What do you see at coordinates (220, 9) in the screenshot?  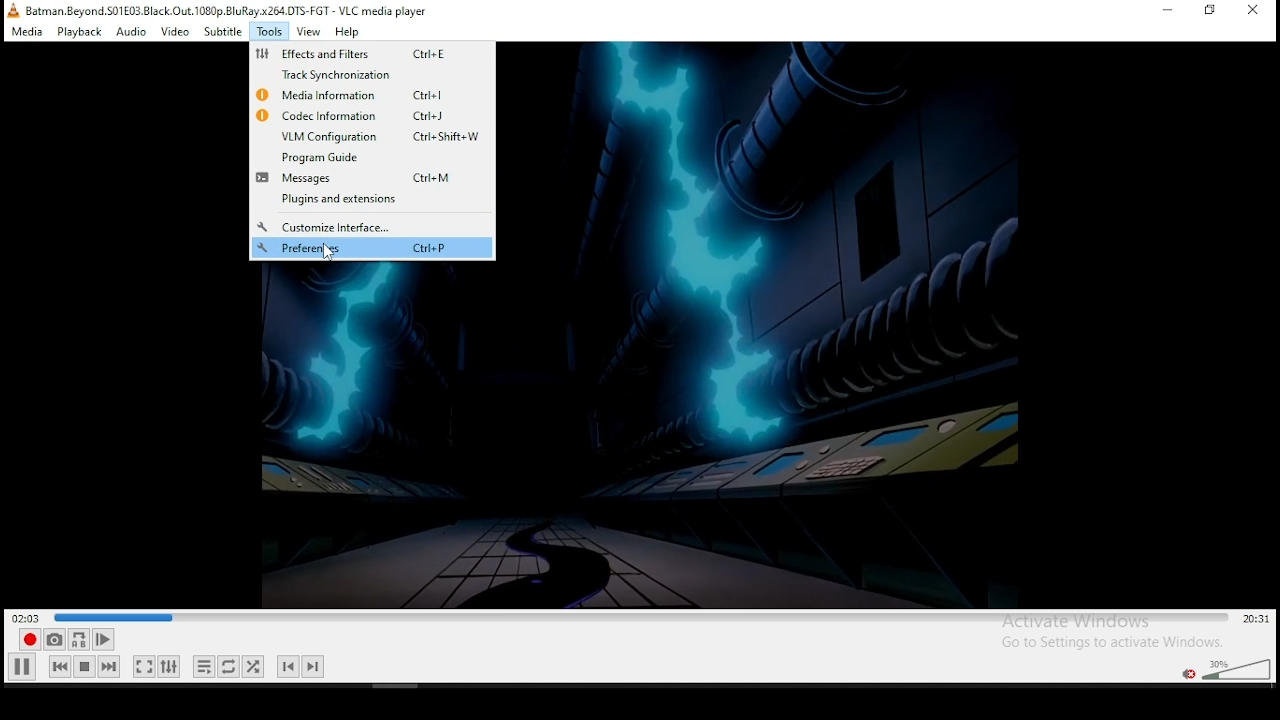 I see `icon and file name` at bounding box center [220, 9].